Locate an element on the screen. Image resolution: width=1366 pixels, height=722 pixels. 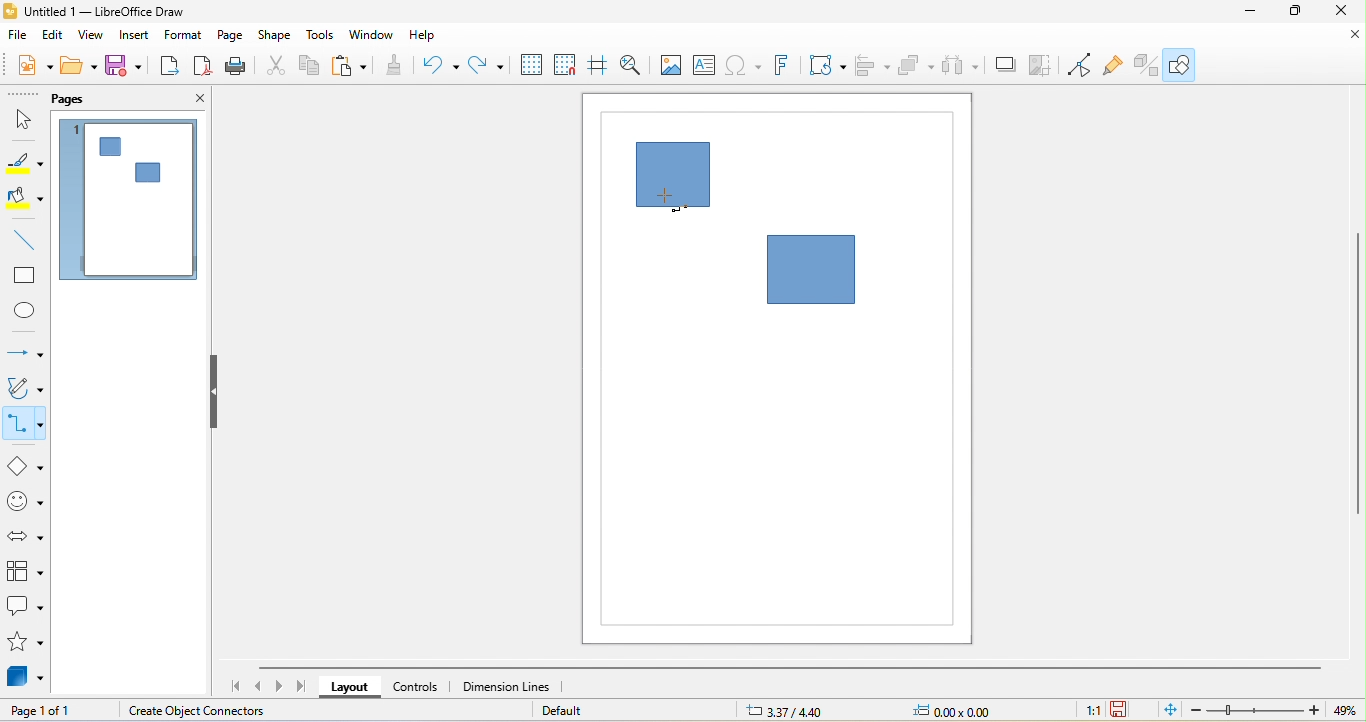
scroll to last page is located at coordinates (303, 686).